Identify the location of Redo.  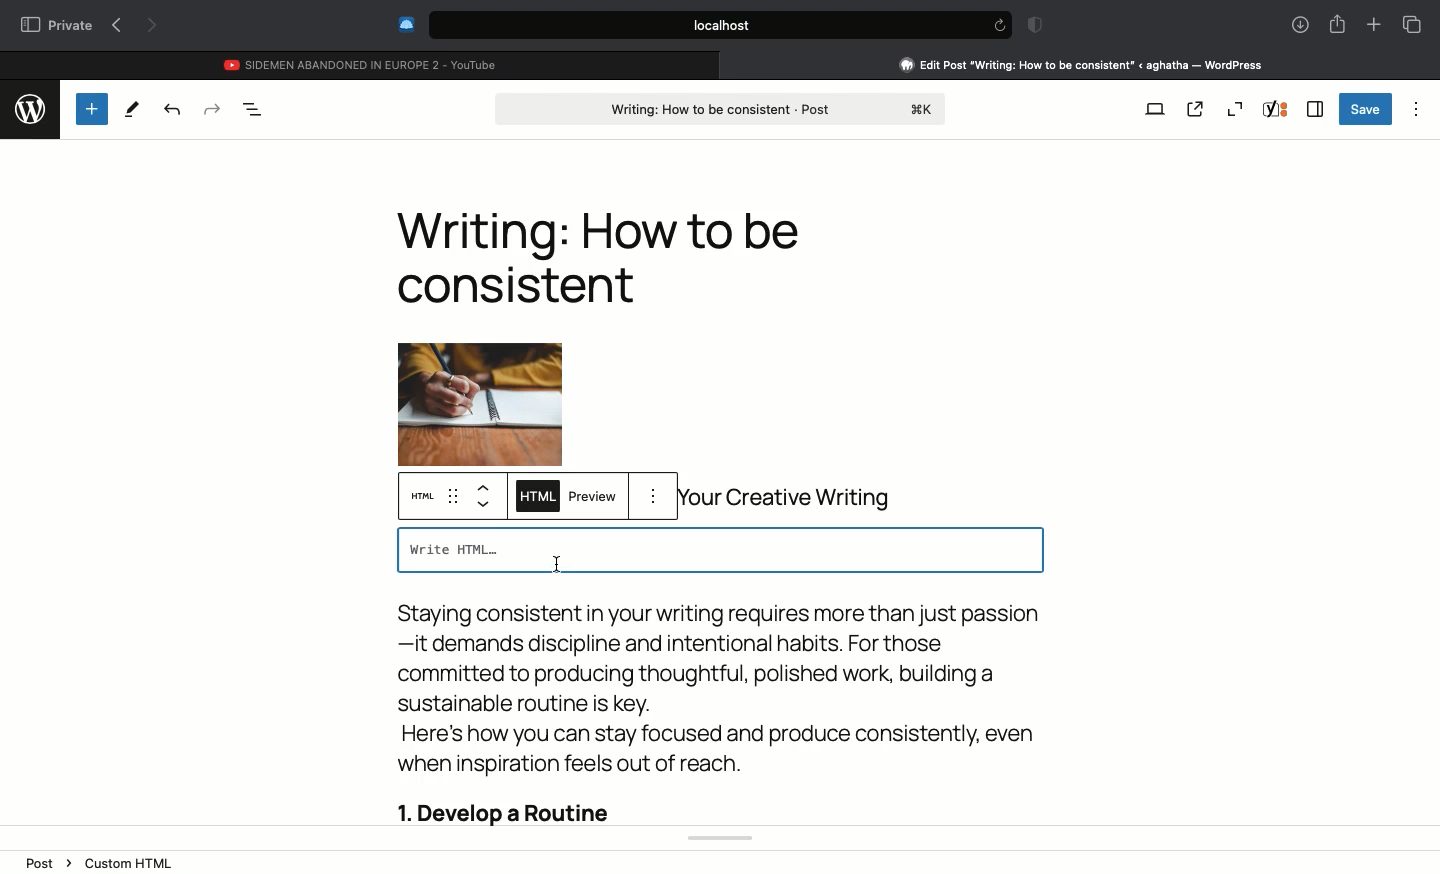
(212, 109).